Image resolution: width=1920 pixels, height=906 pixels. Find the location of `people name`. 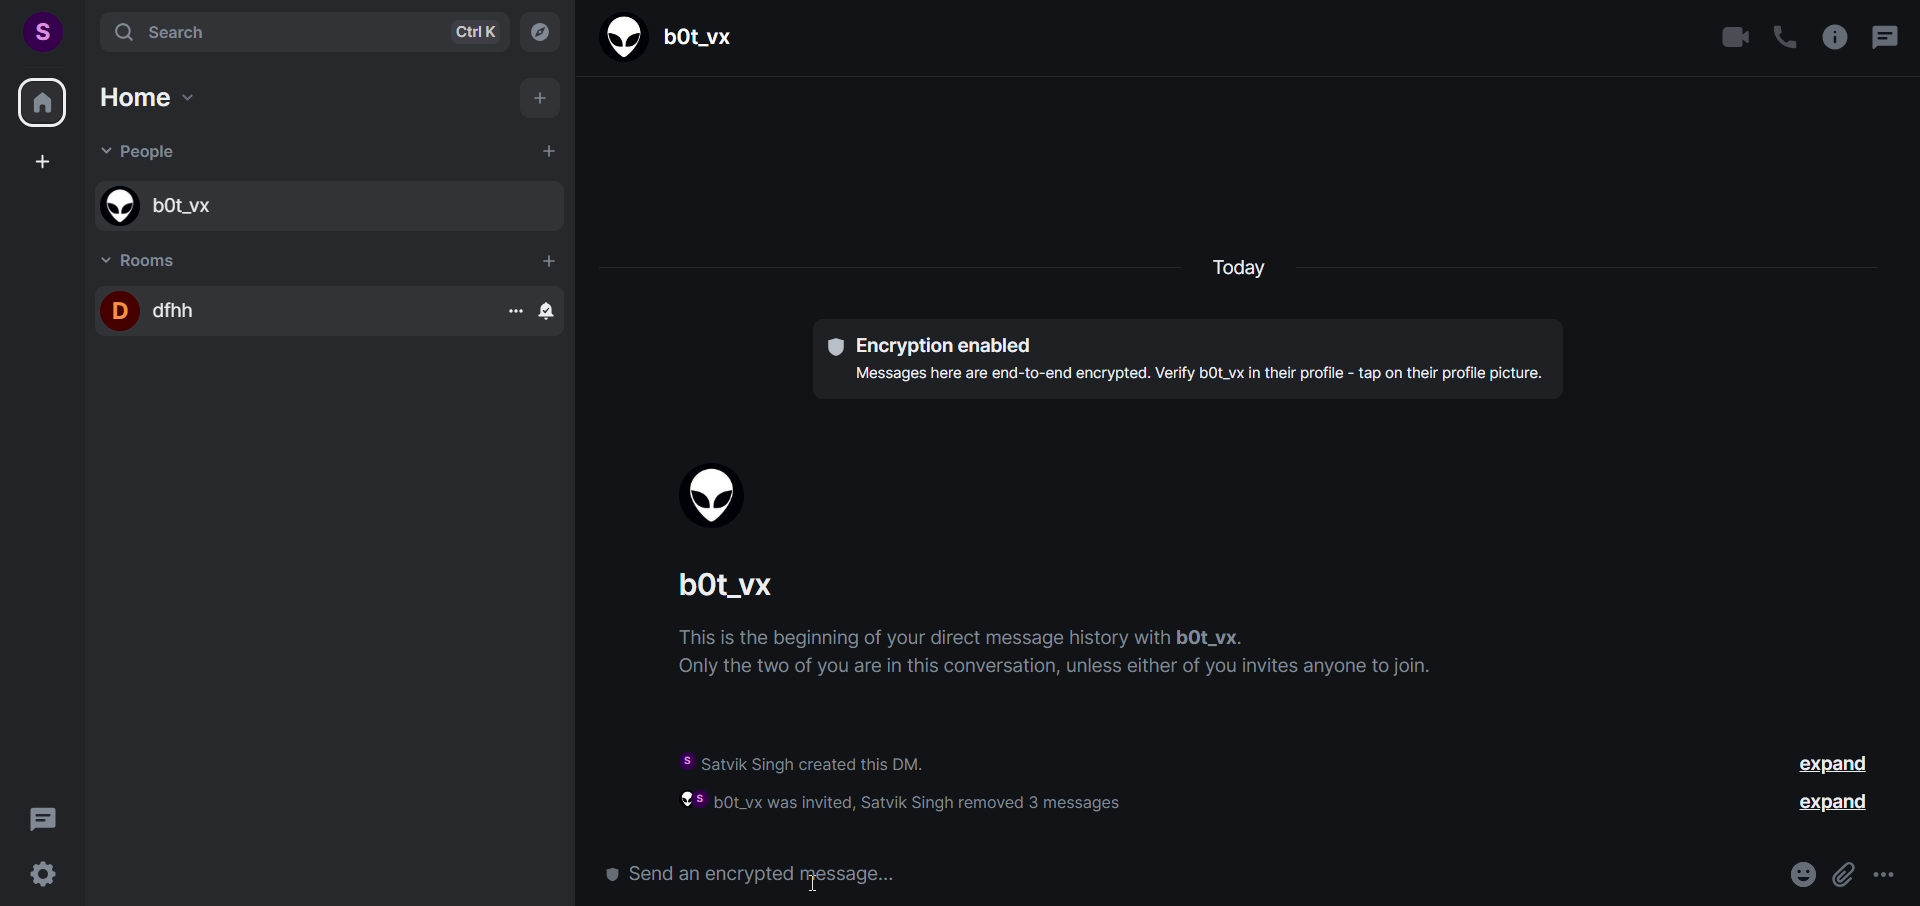

people name is located at coordinates (677, 35).